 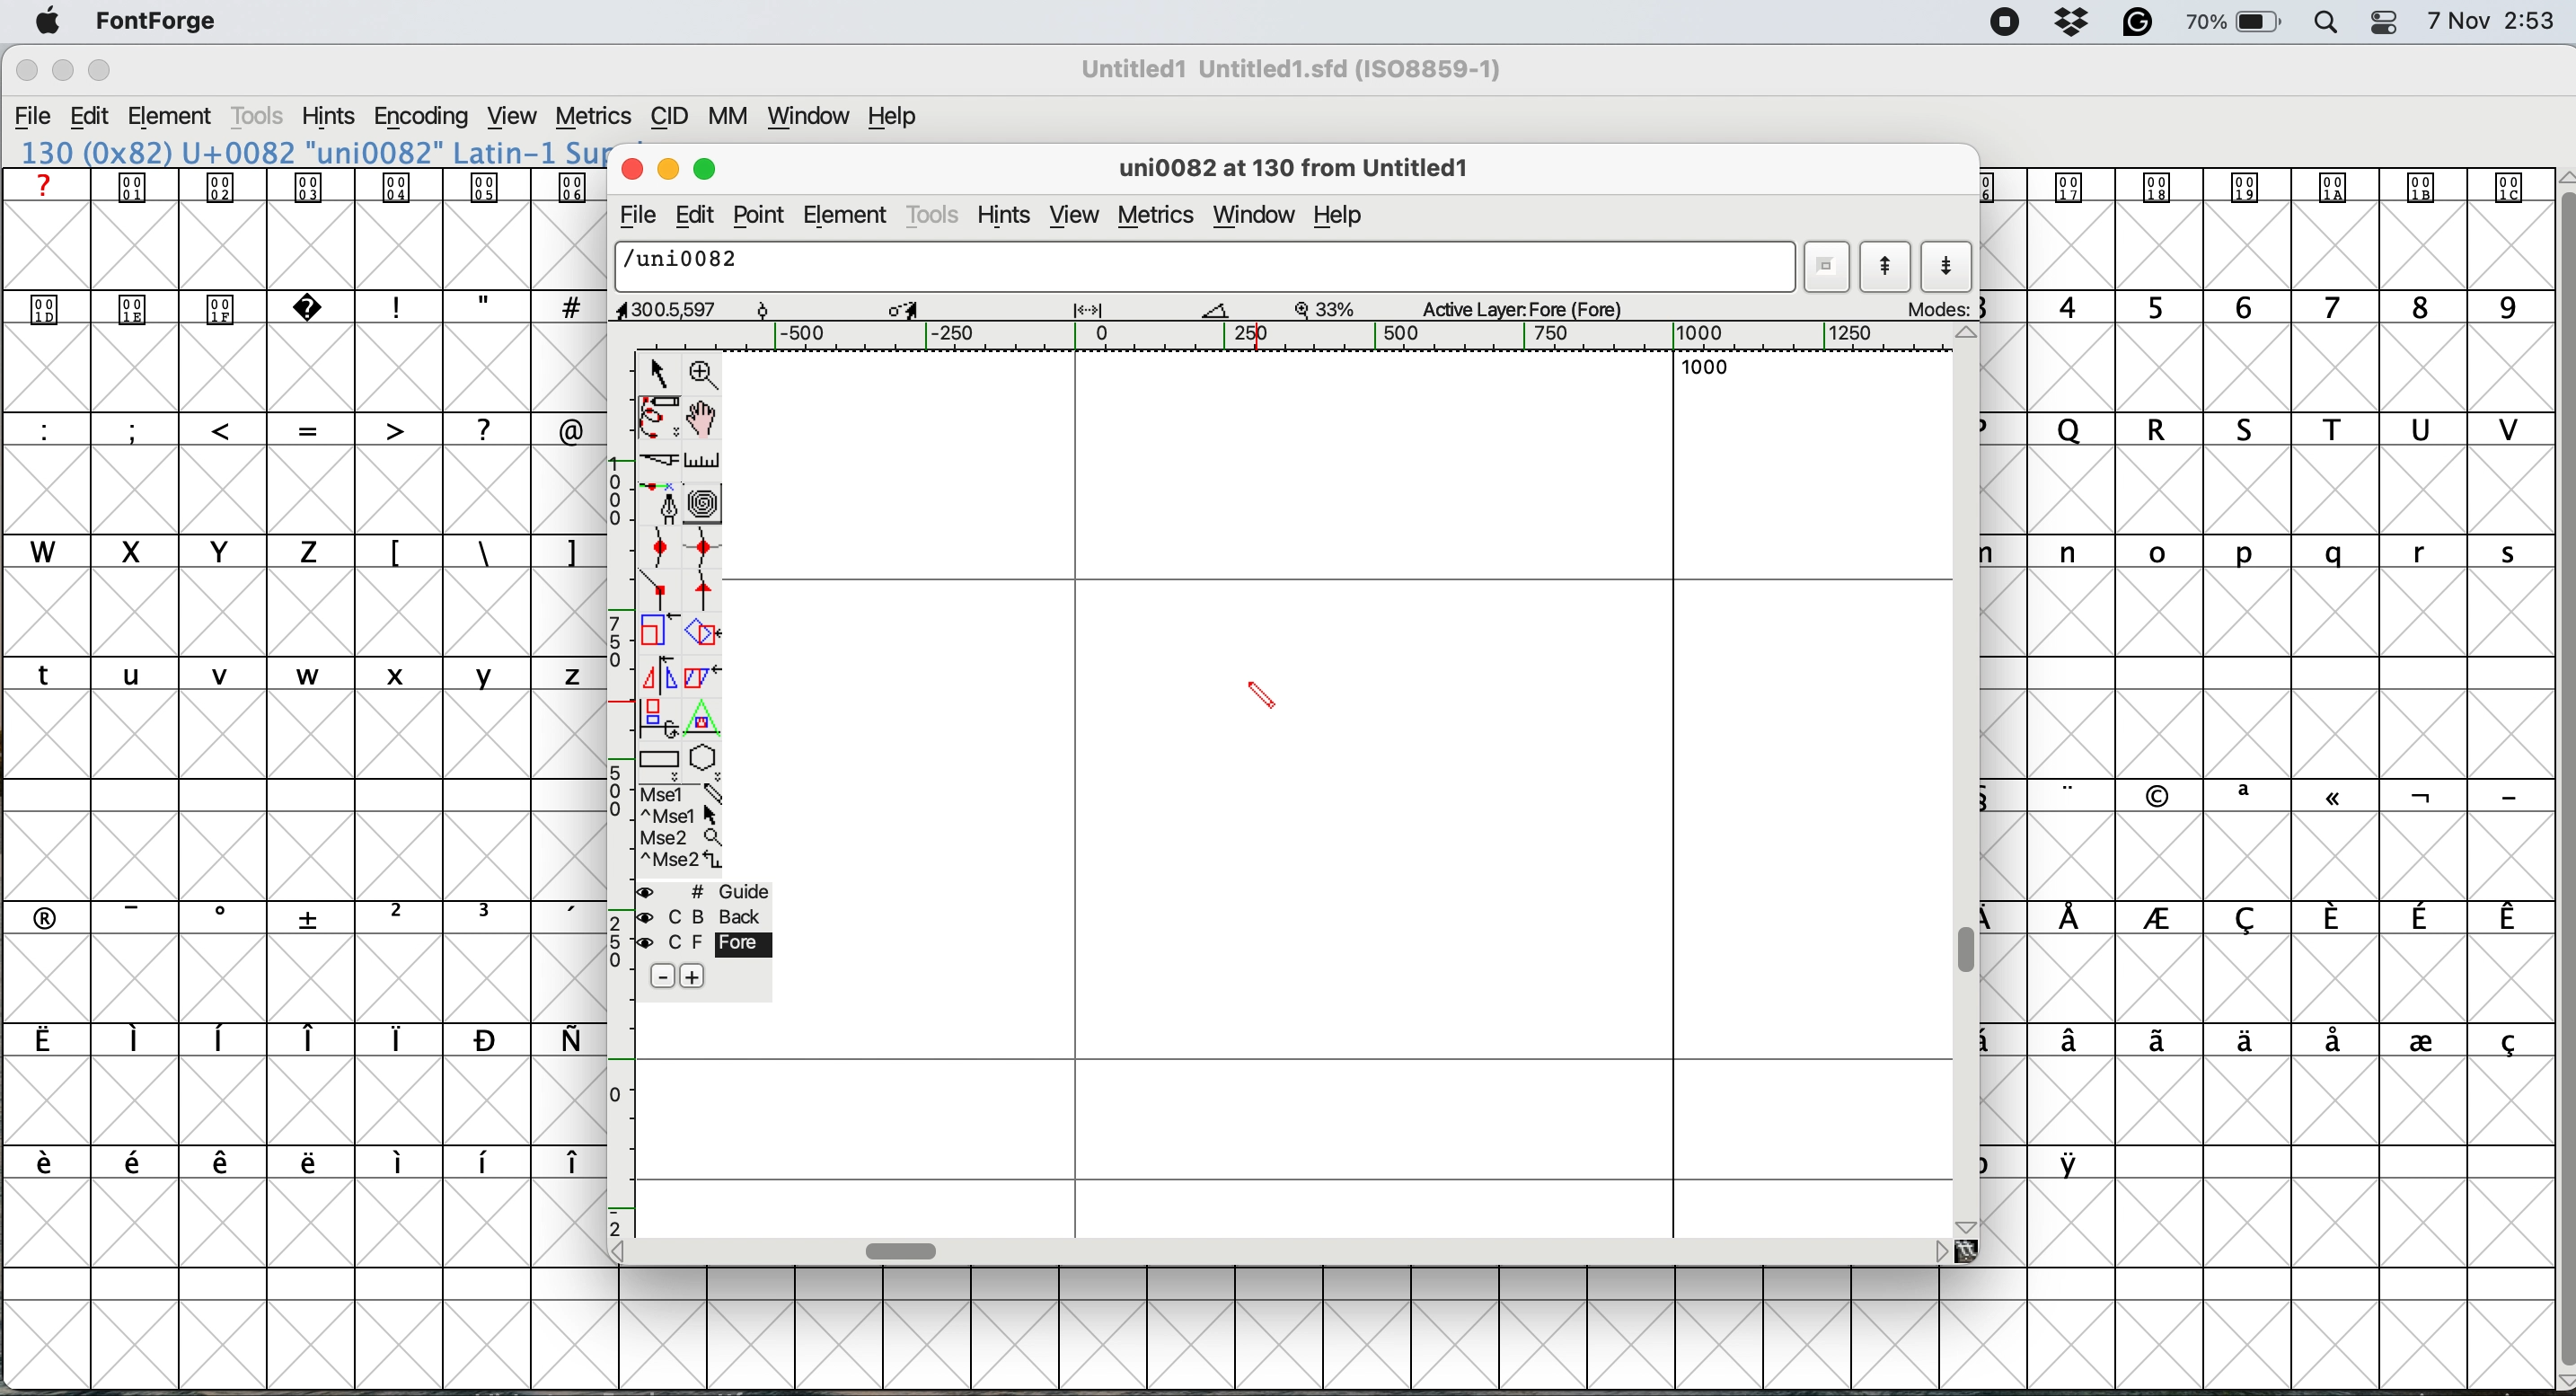 I want to click on zoom factor, so click(x=1328, y=308).